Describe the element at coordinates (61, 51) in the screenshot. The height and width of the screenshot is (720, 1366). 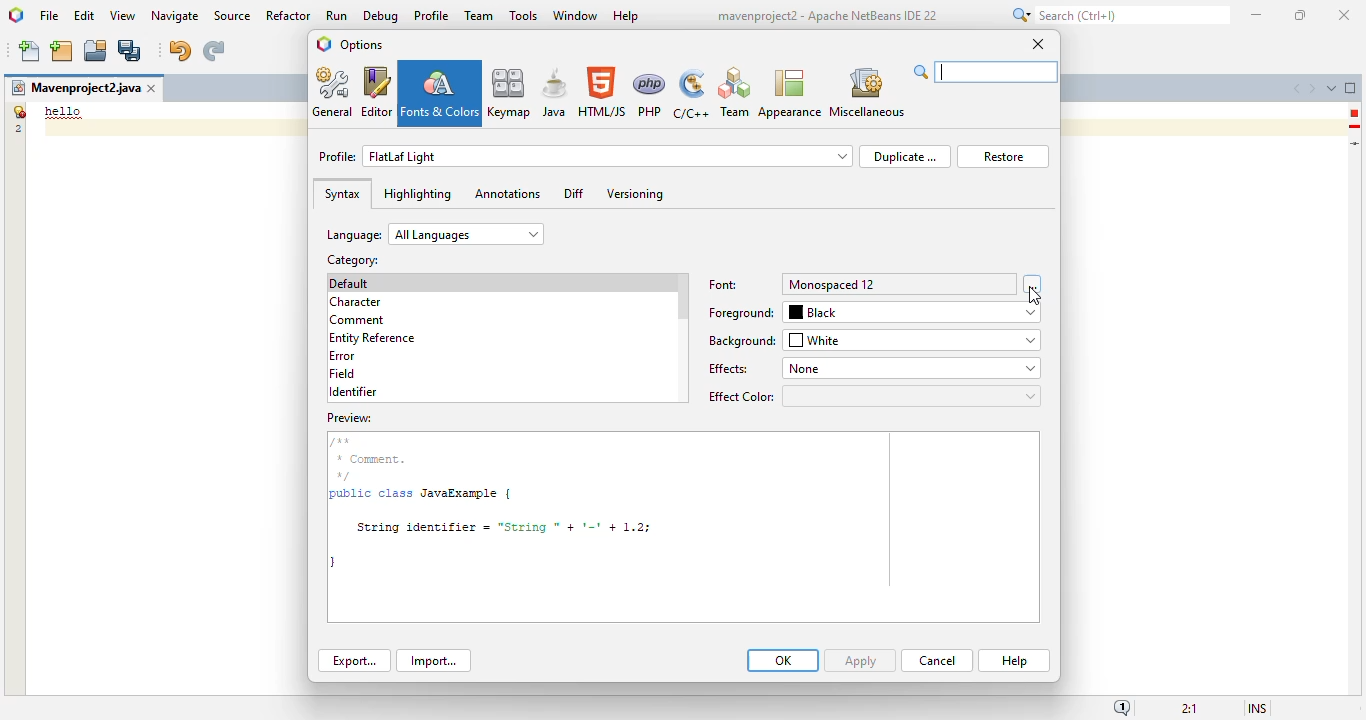
I see `new project` at that location.